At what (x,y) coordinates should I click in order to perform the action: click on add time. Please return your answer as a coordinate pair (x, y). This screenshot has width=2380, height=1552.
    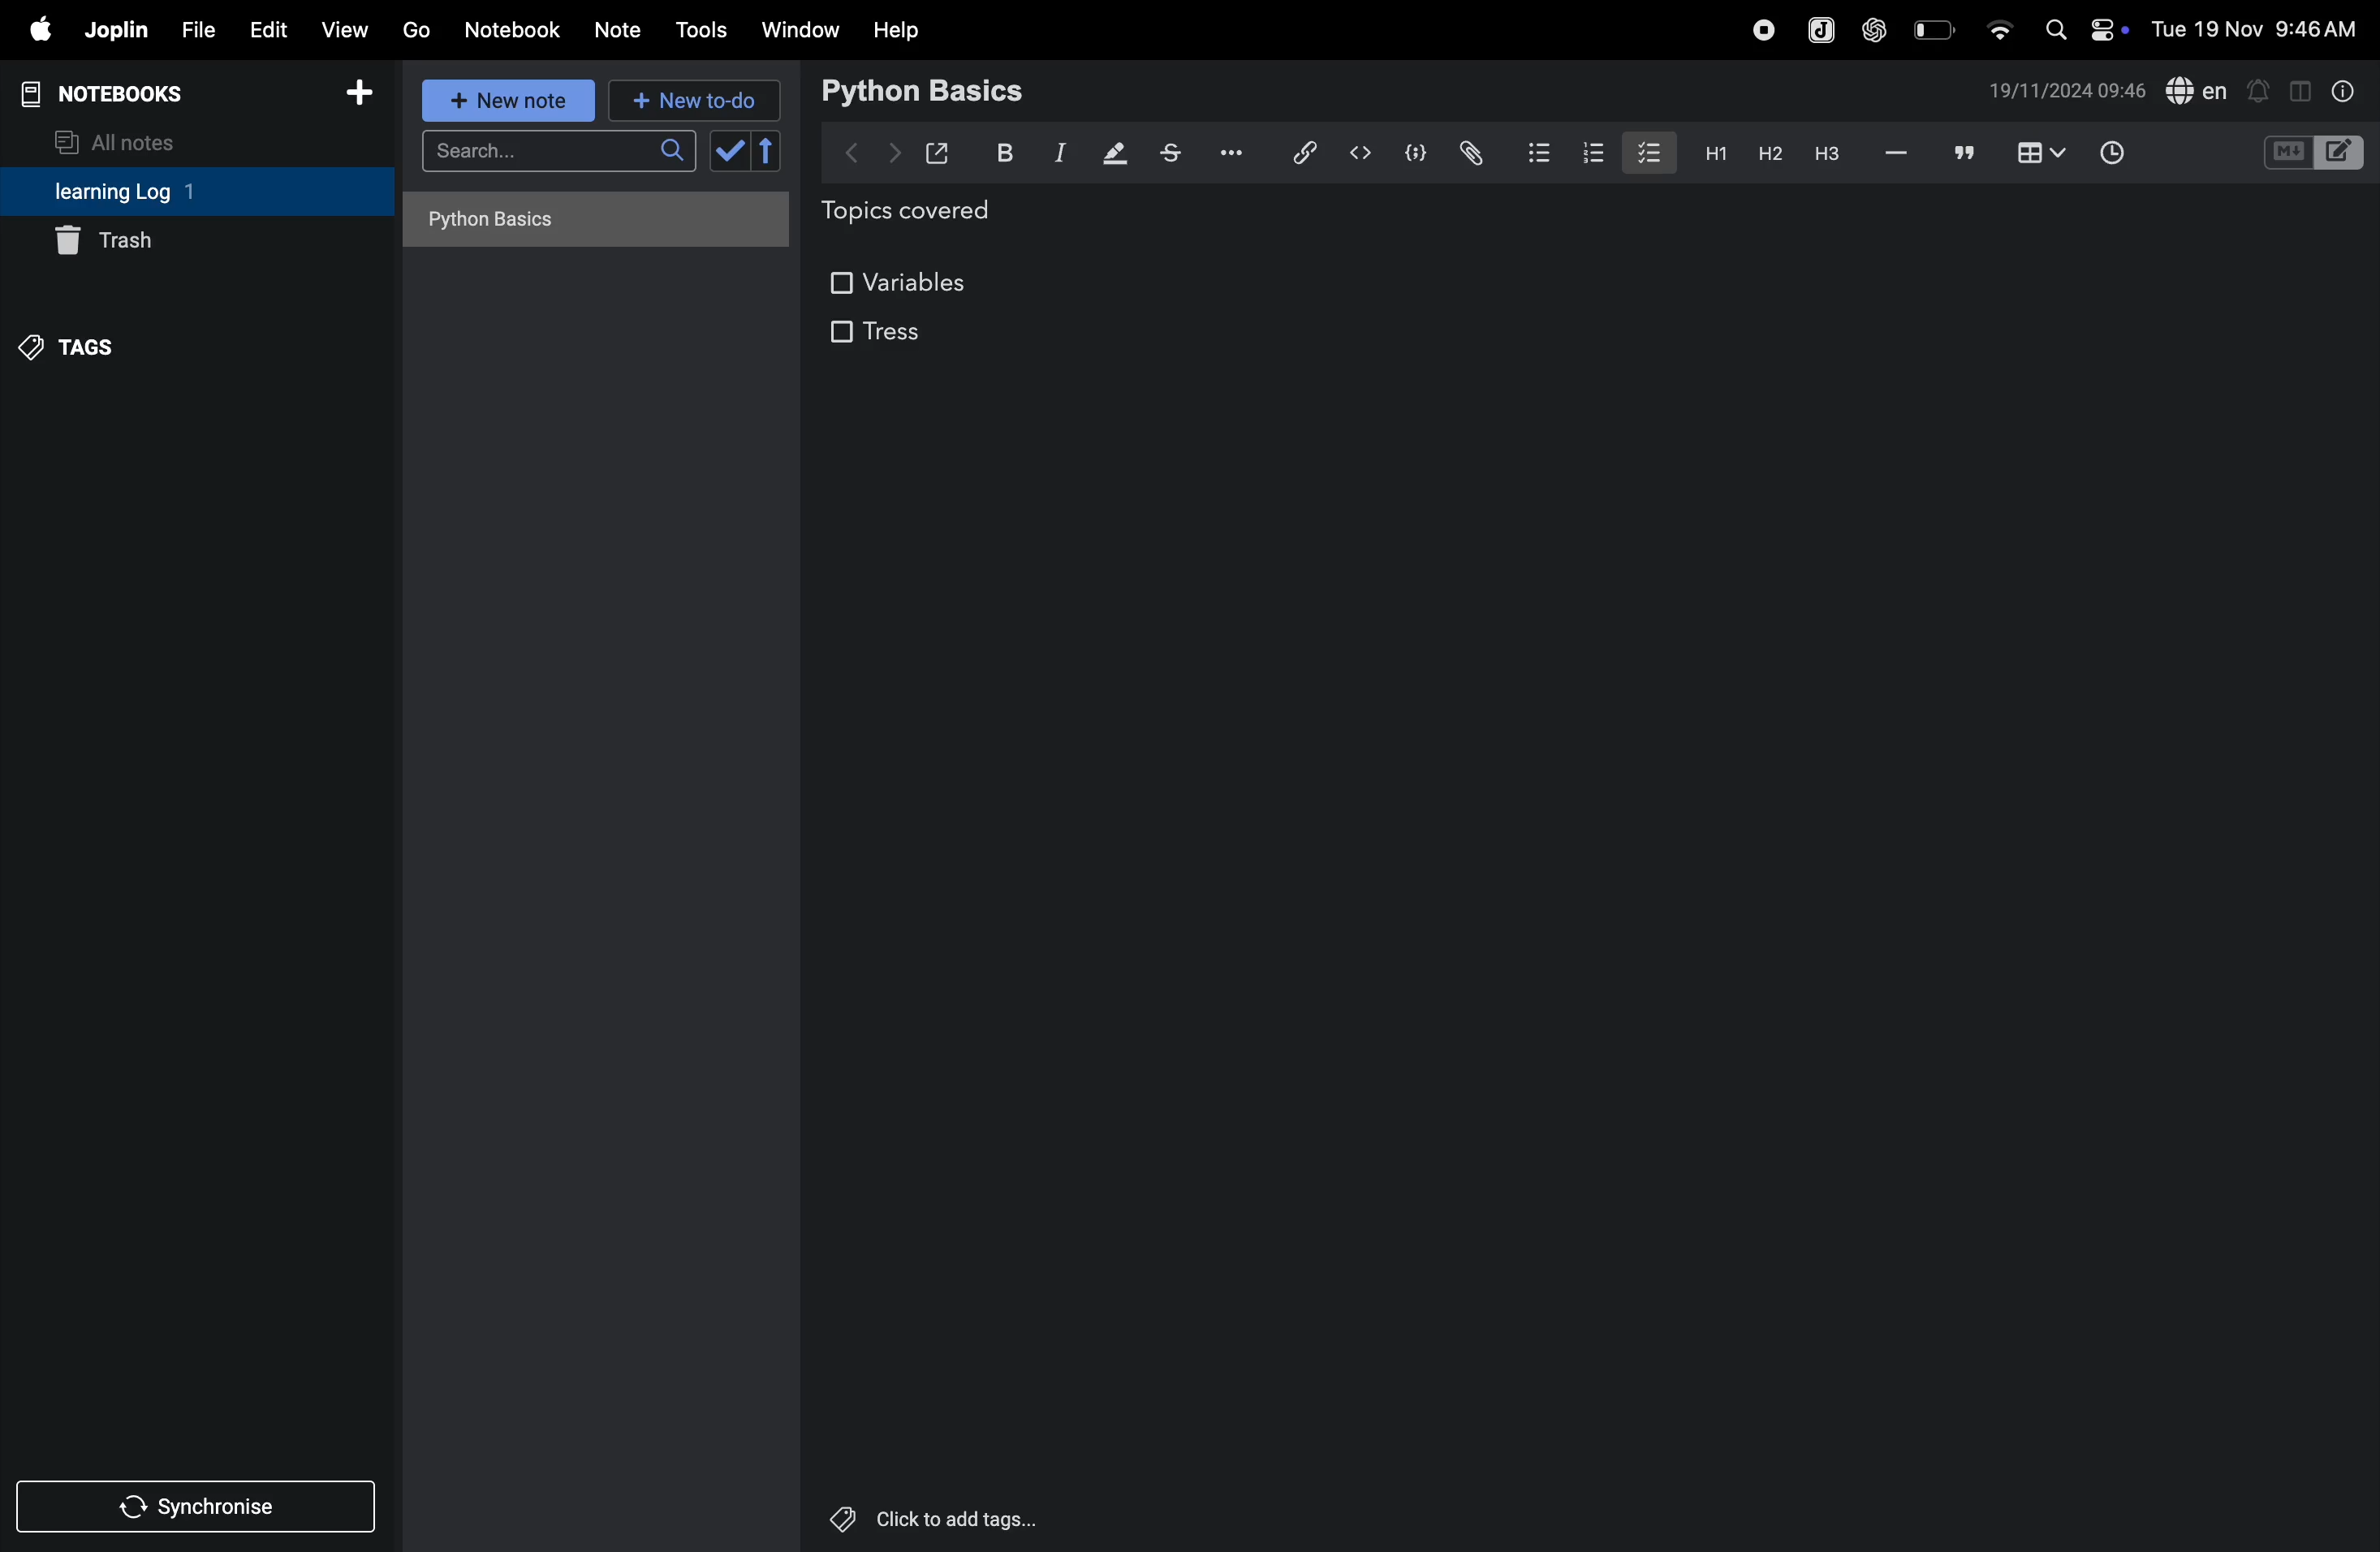
    Looking at the image, I should click on (2135, 155).